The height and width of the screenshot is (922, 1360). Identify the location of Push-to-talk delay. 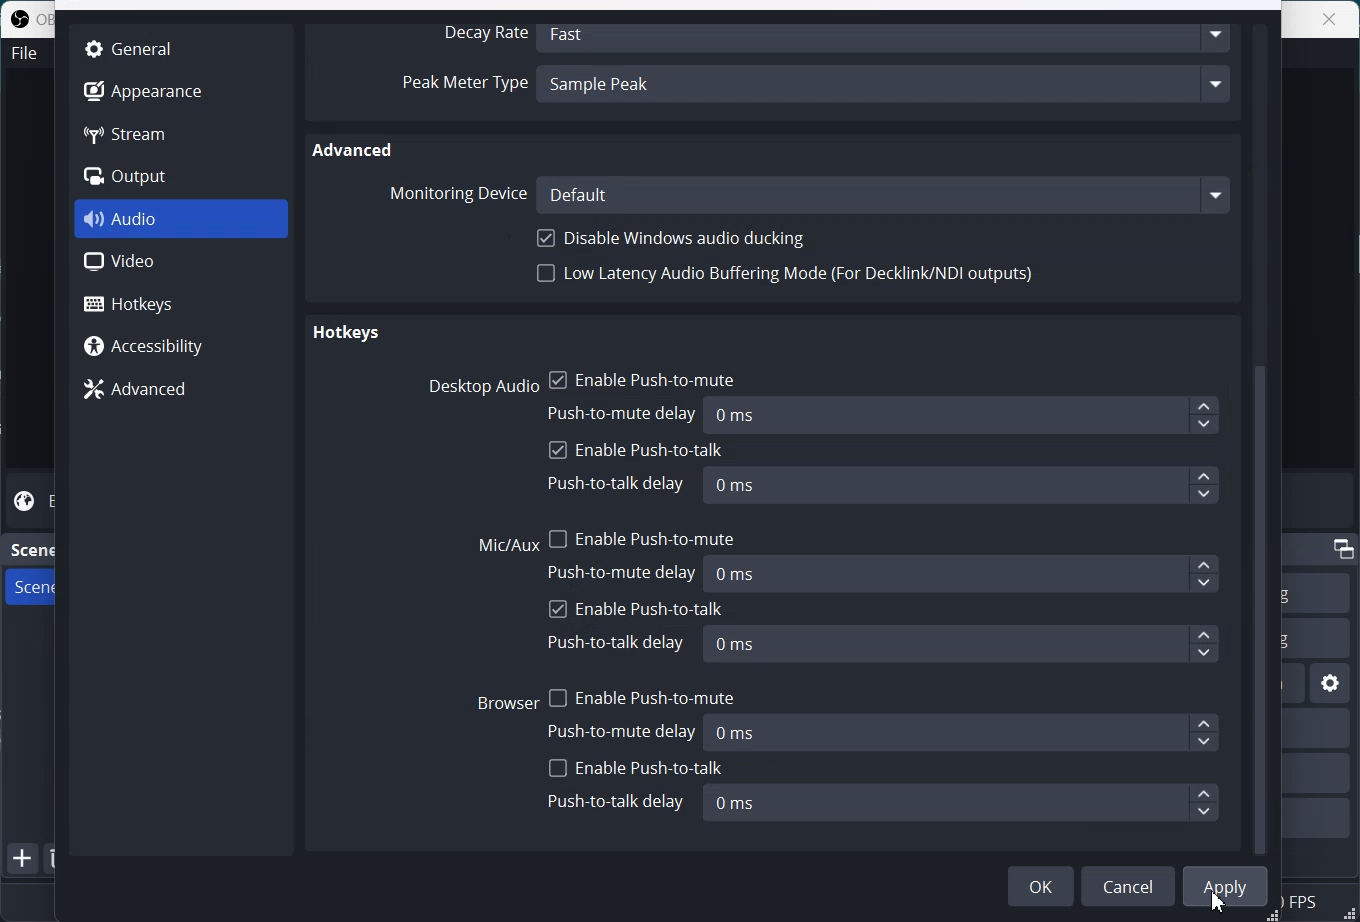
(616, 802).